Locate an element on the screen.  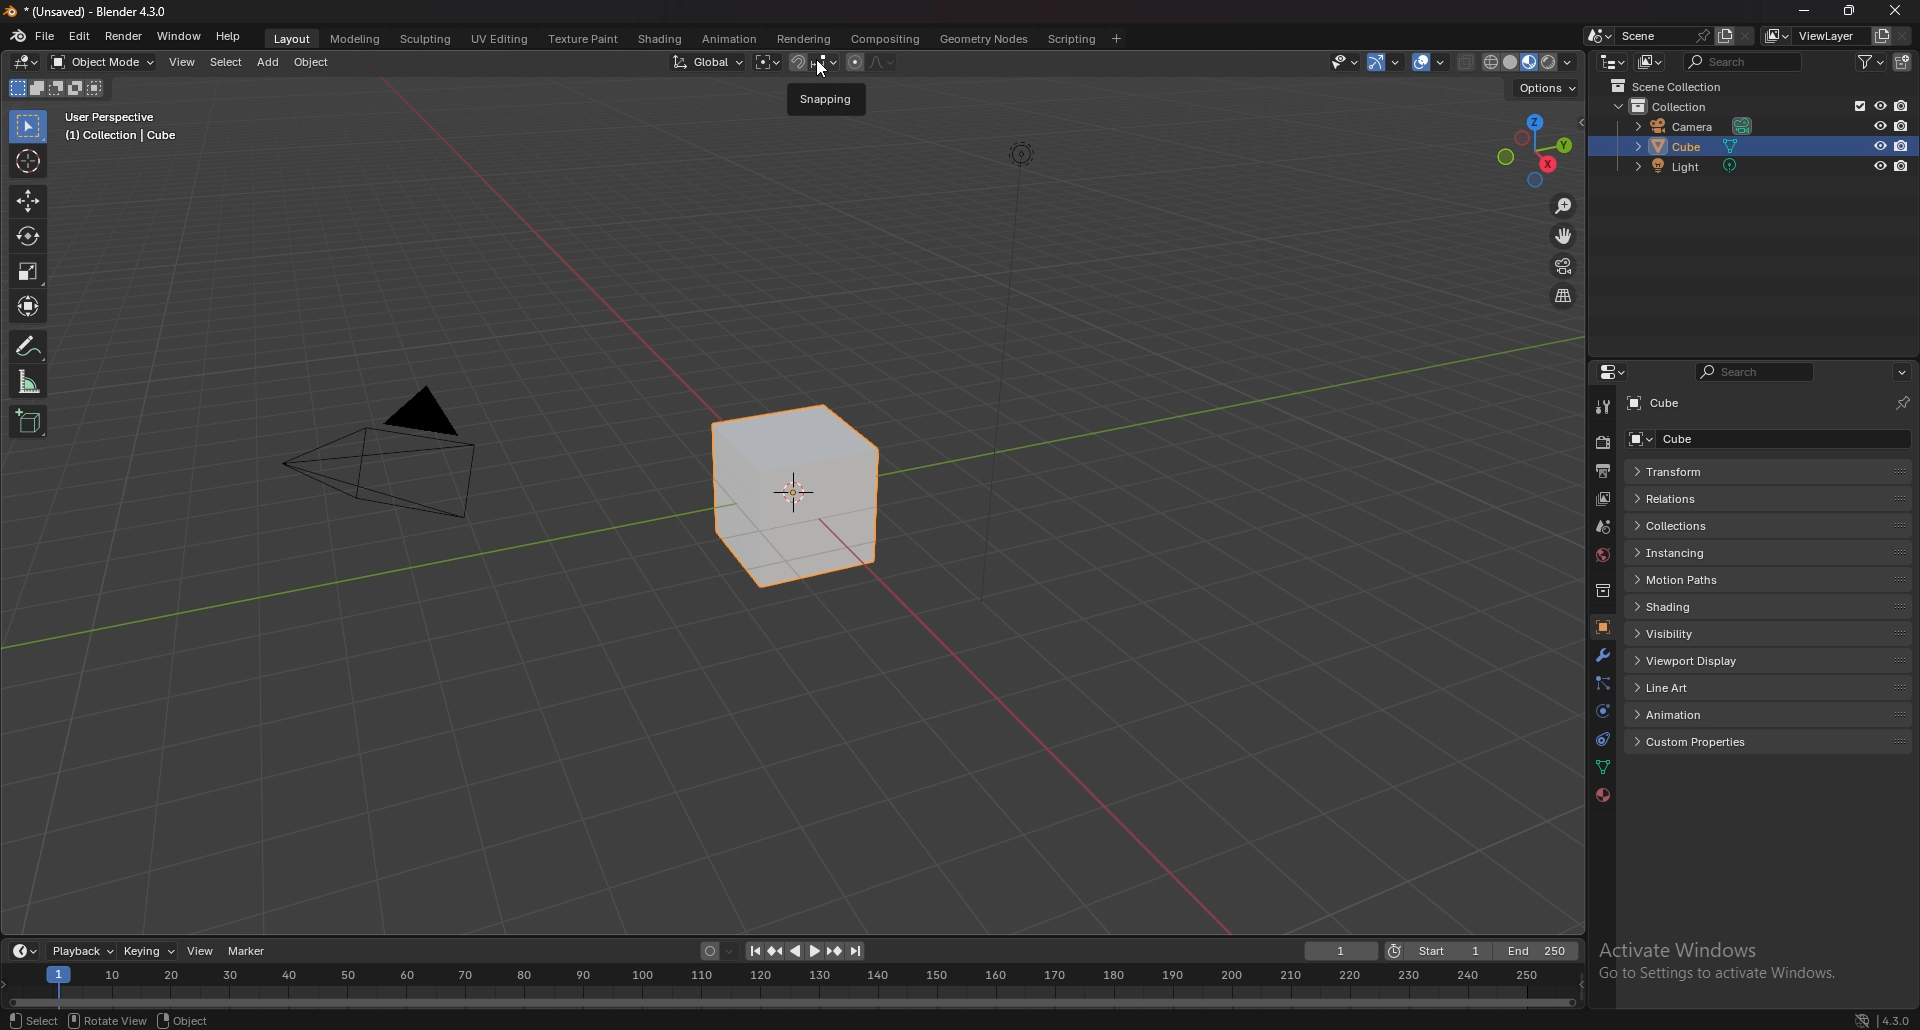
view is located at coordinates (202, 952).